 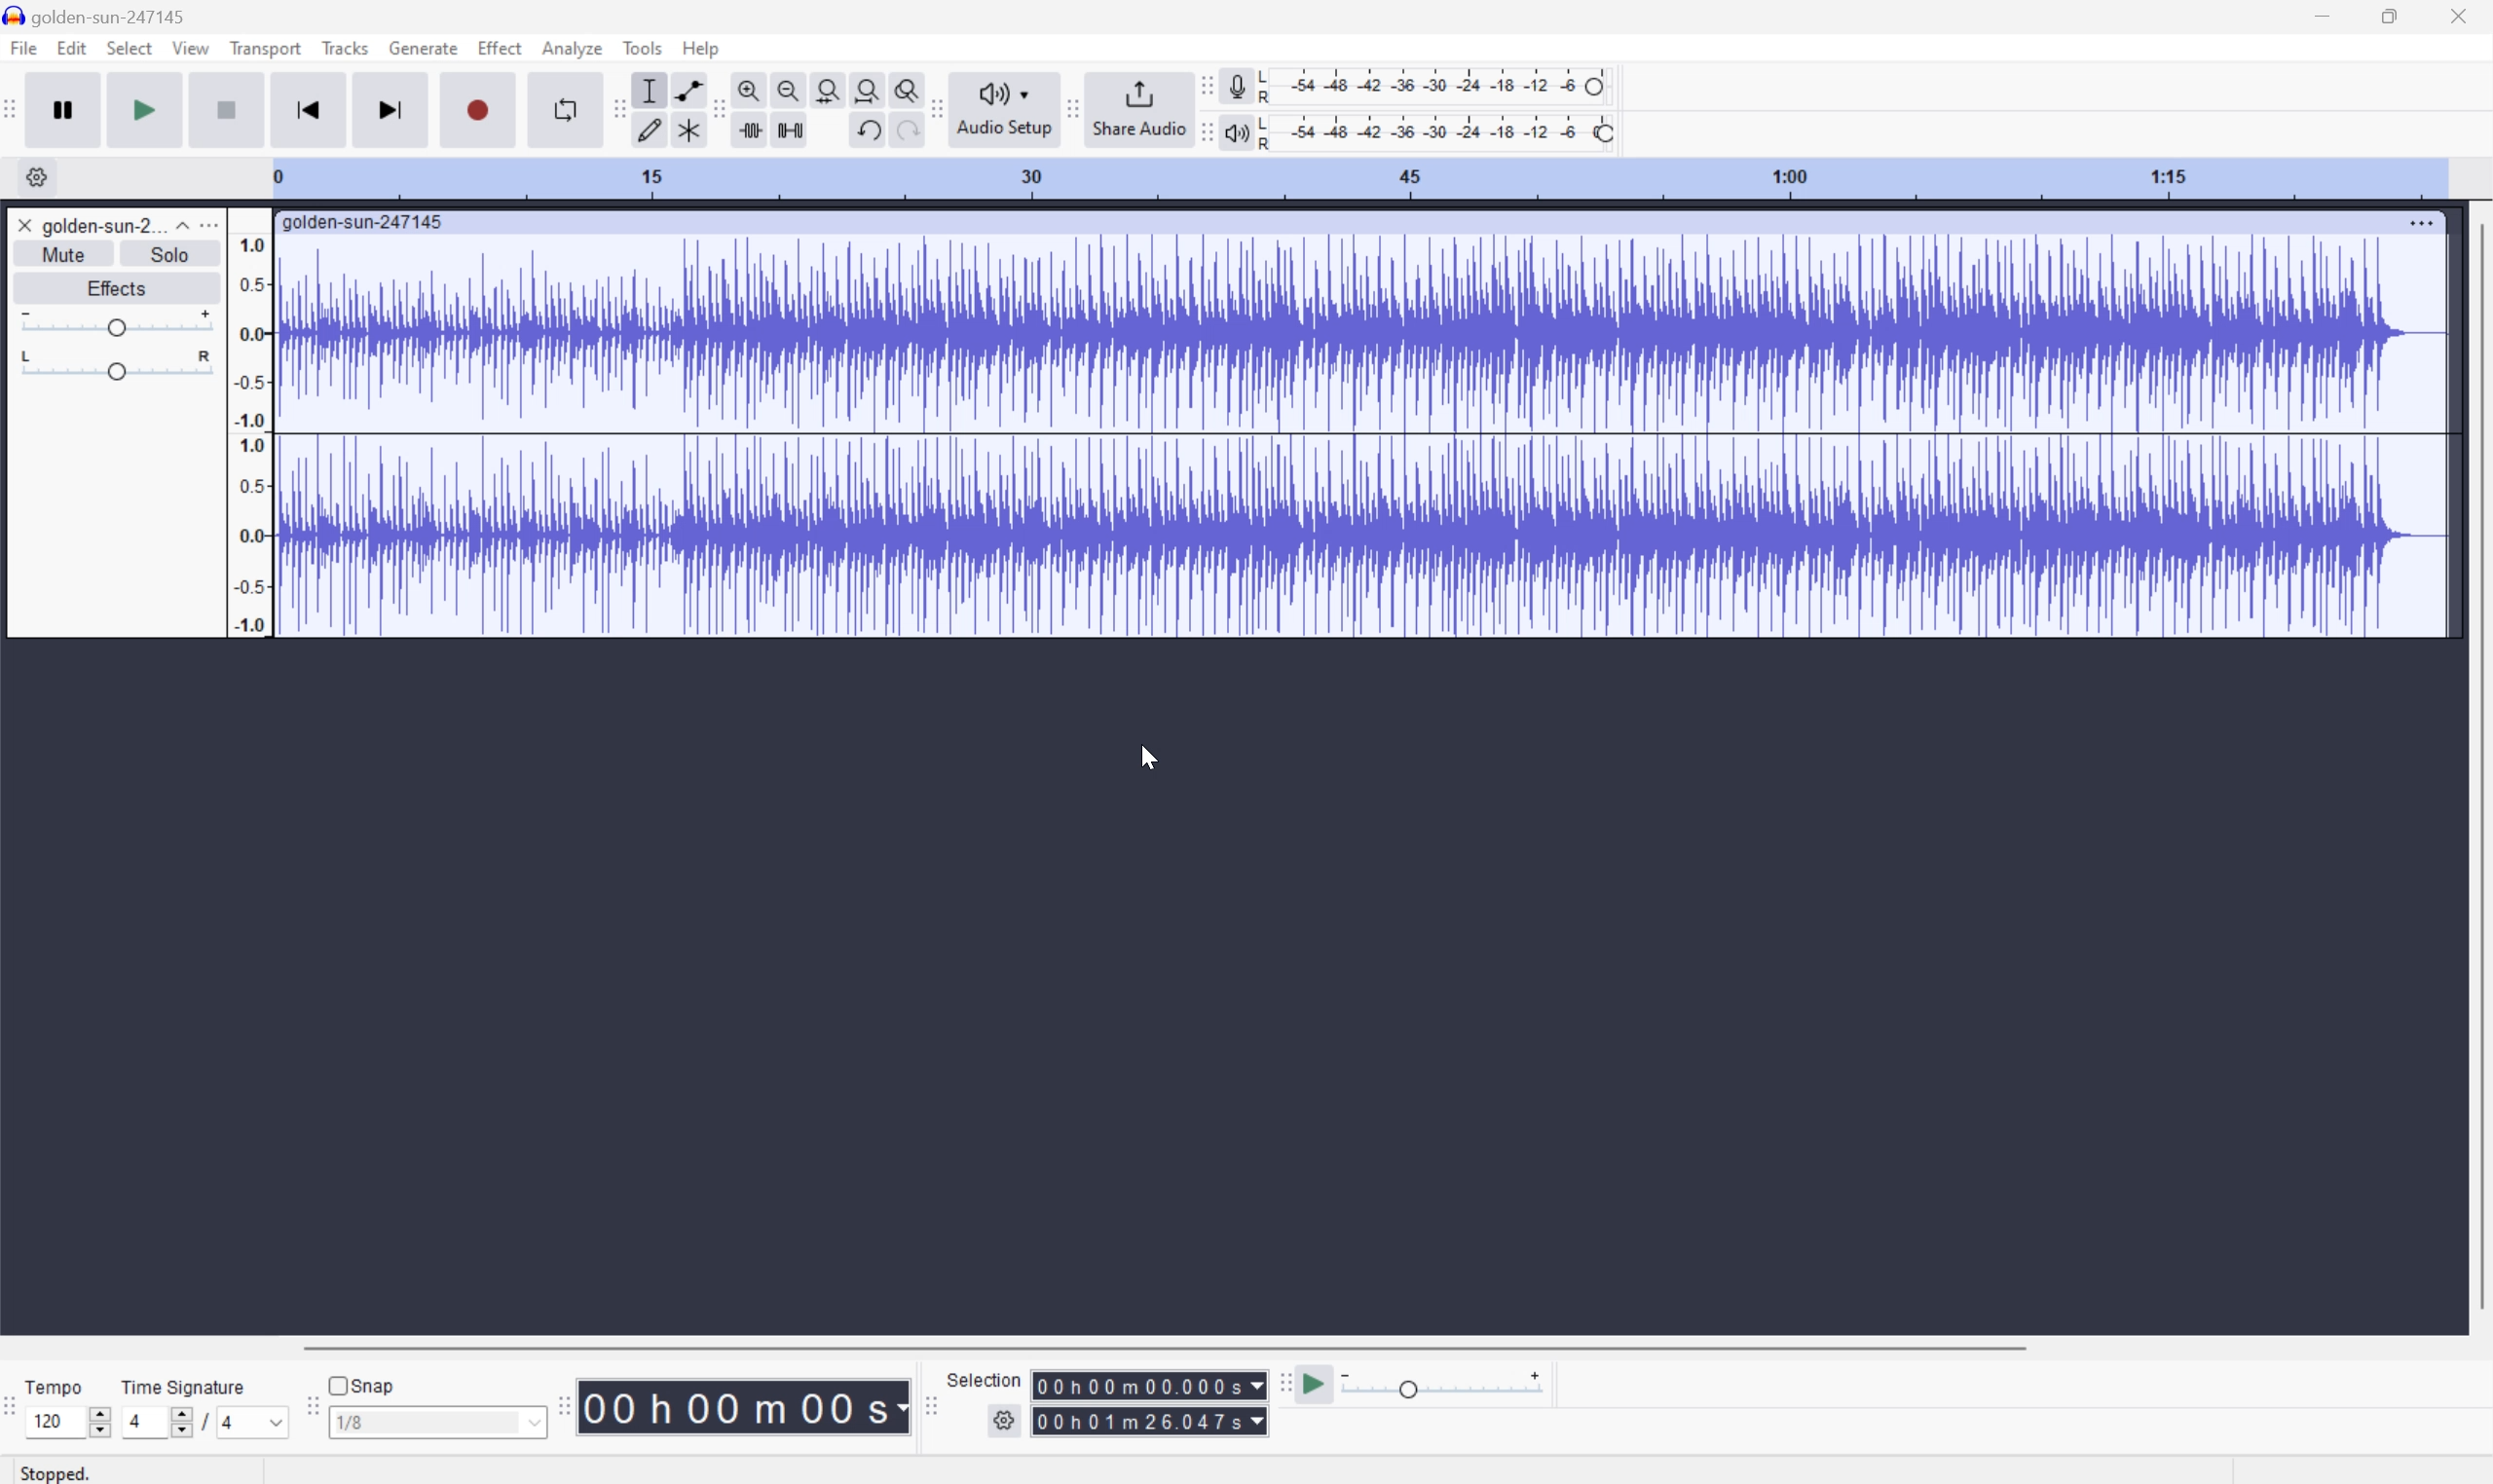 What do you see at coordinates (1202, 135) in the screenshot?
I see `Audacity playback meter toolbar` at bounding box center [1202, 135].